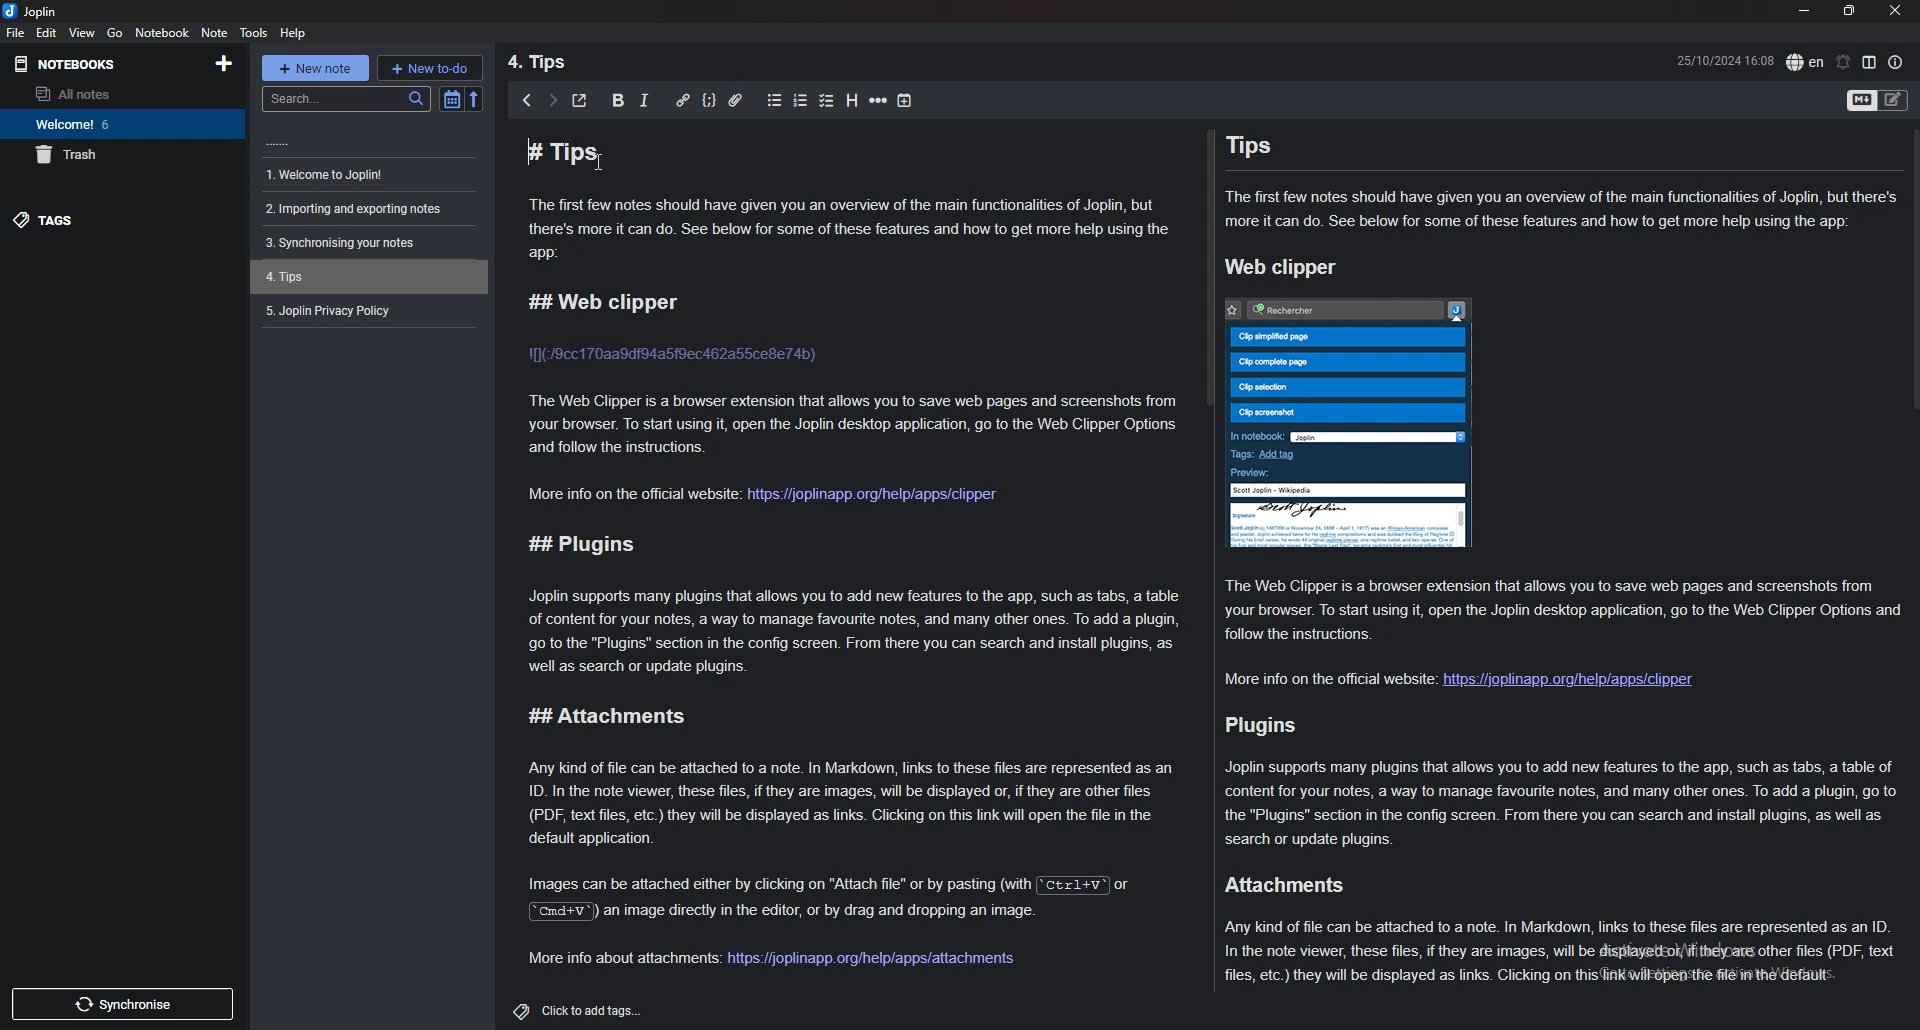  I want to click on , so click(1281, 267).